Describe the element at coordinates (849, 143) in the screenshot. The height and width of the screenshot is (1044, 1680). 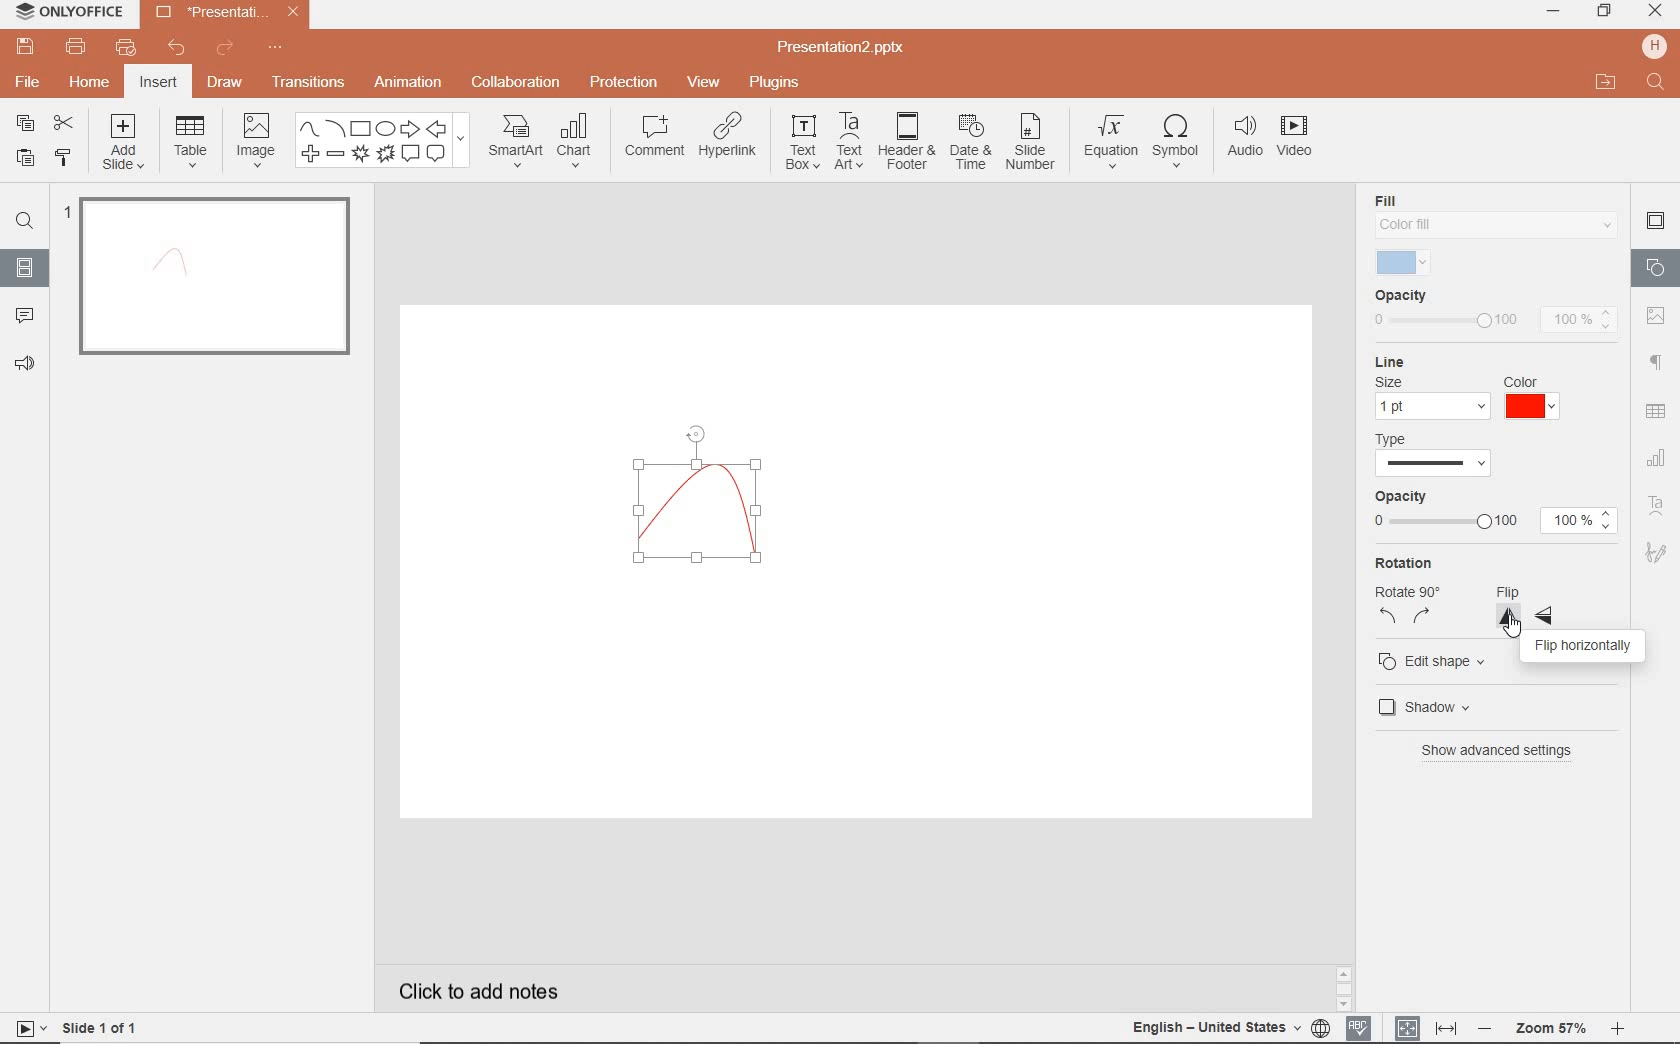
I see `TEXTART` at that location.